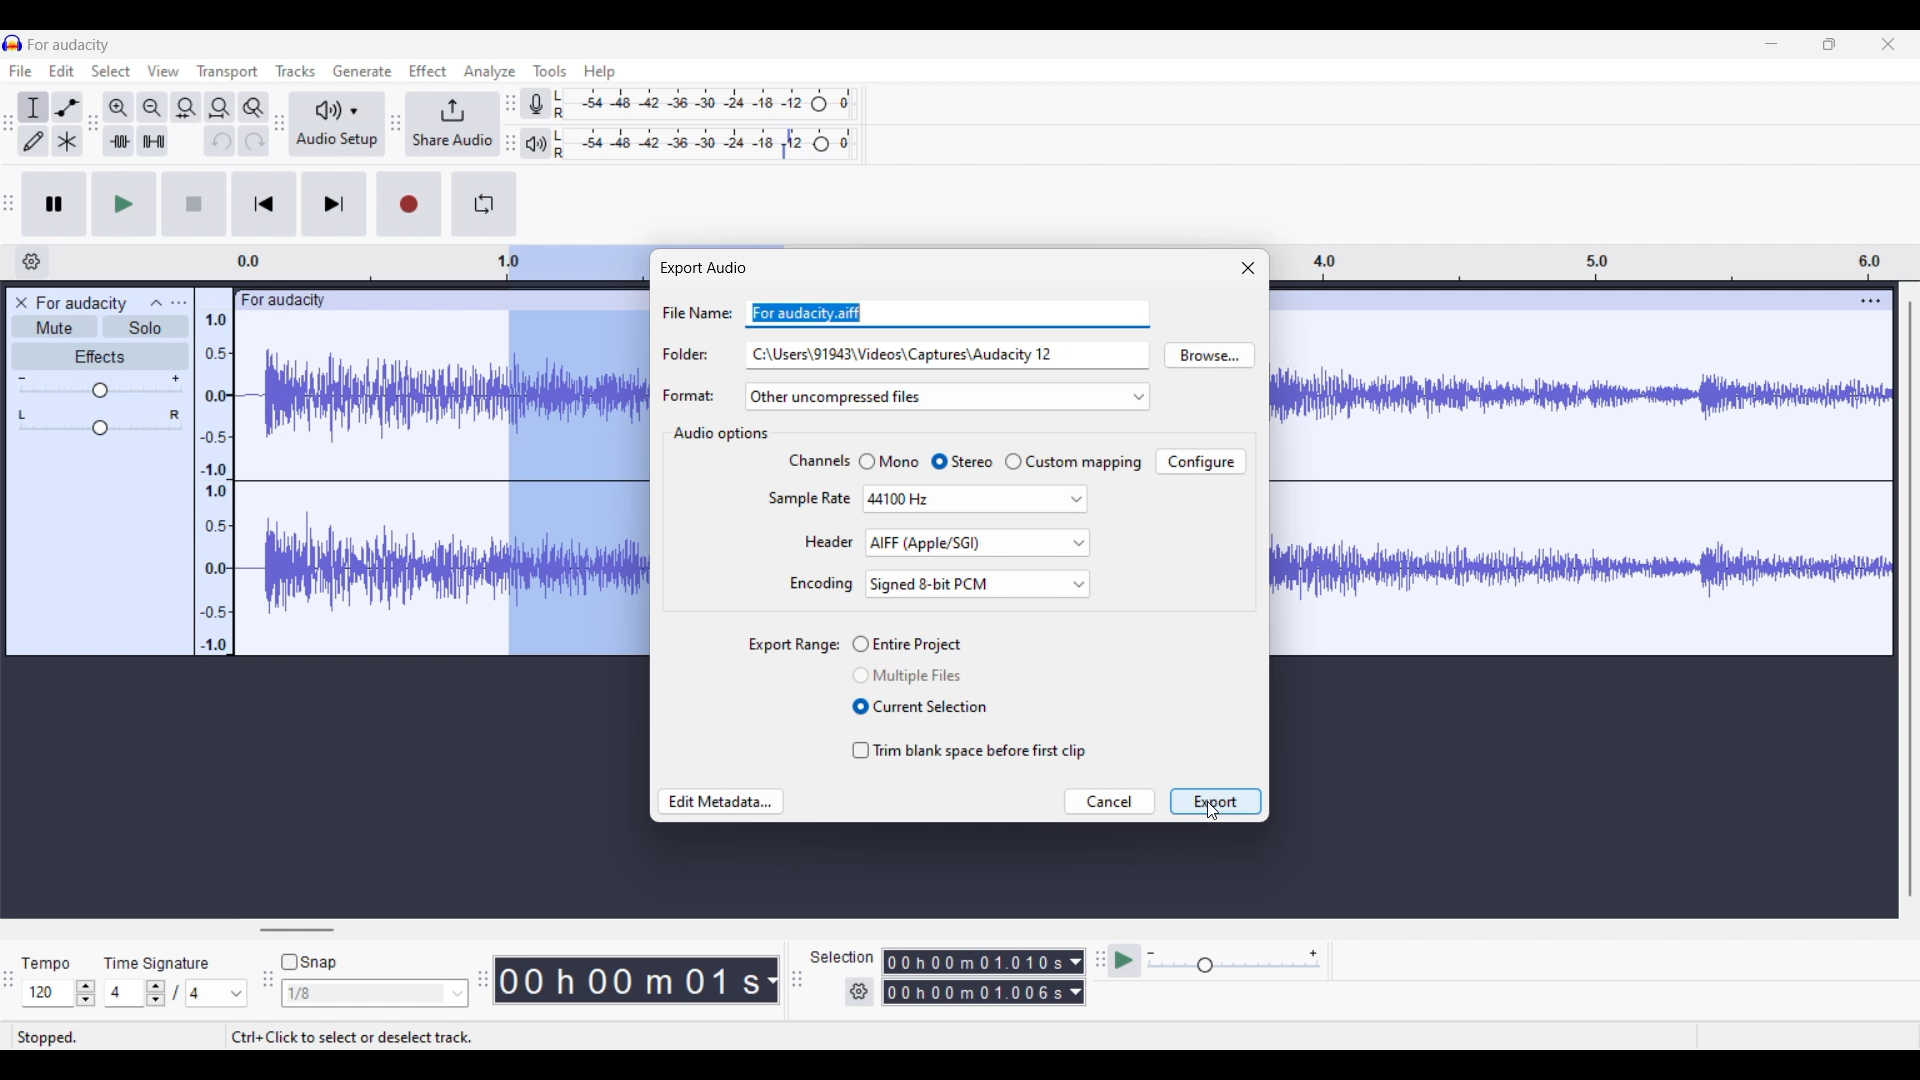  Describe the element at coordinates (821, 586) in the screenshot. I see `Encoding` at that location.